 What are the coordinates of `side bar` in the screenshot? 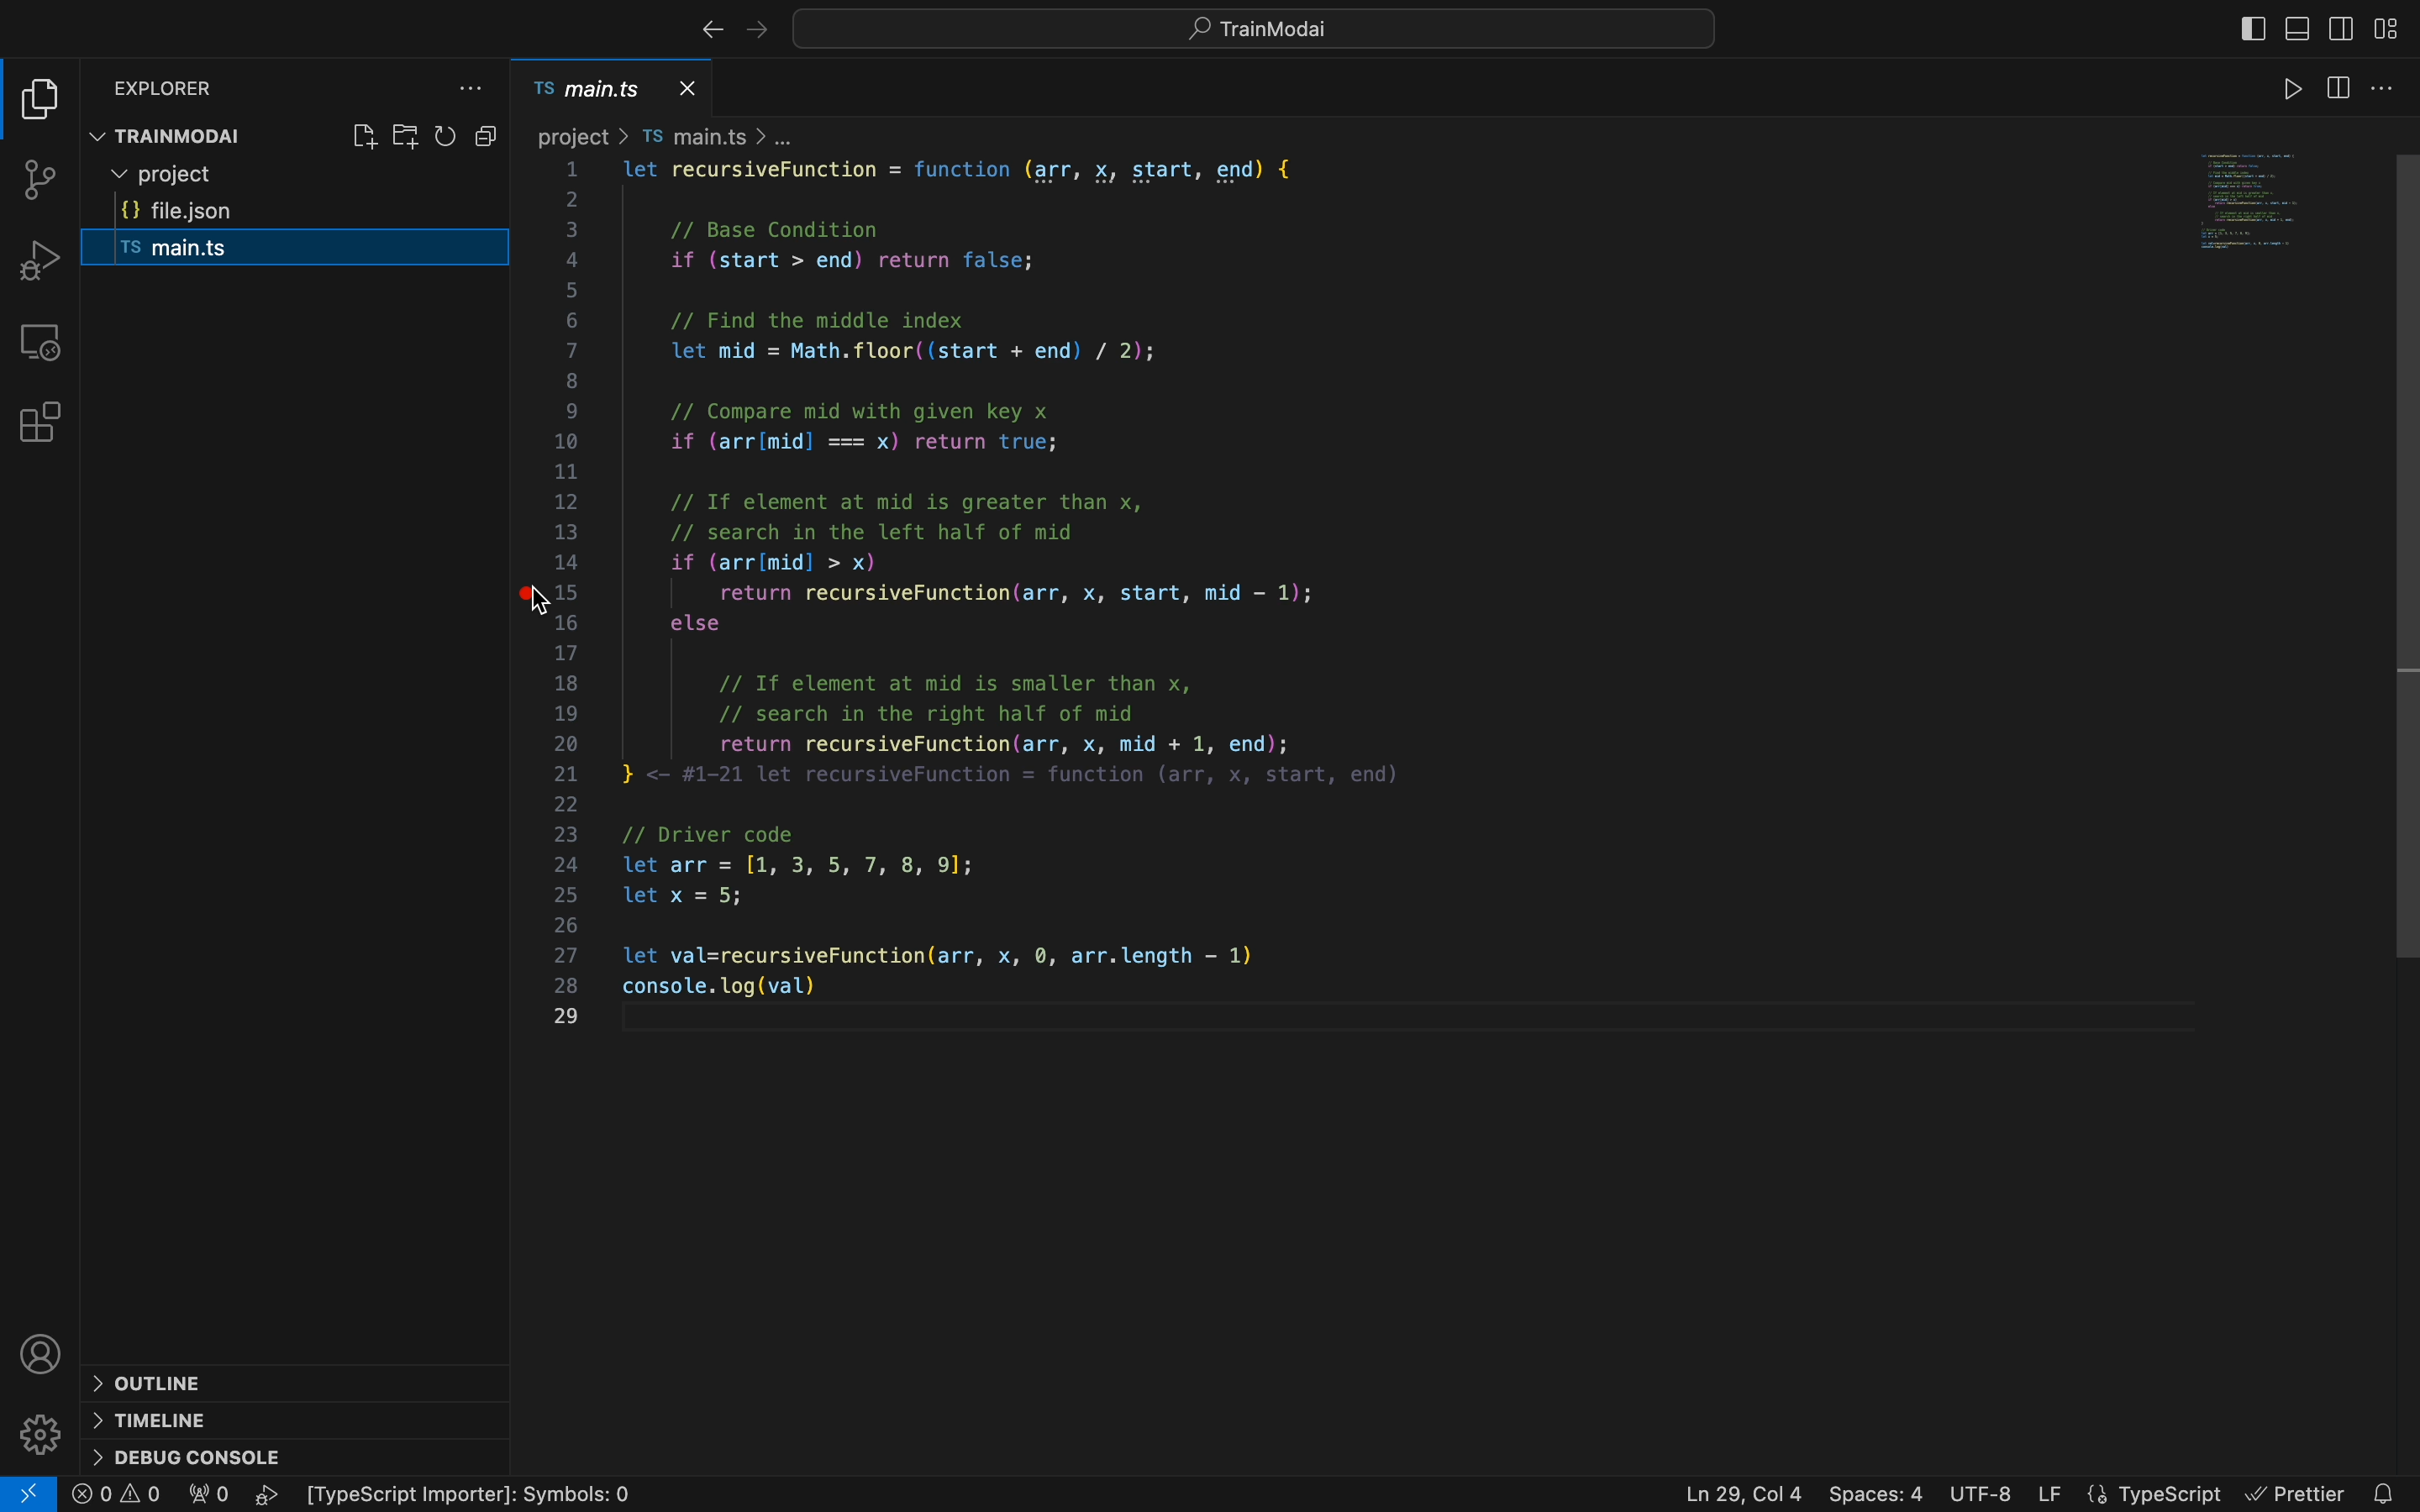 It's located at (2239, 27).